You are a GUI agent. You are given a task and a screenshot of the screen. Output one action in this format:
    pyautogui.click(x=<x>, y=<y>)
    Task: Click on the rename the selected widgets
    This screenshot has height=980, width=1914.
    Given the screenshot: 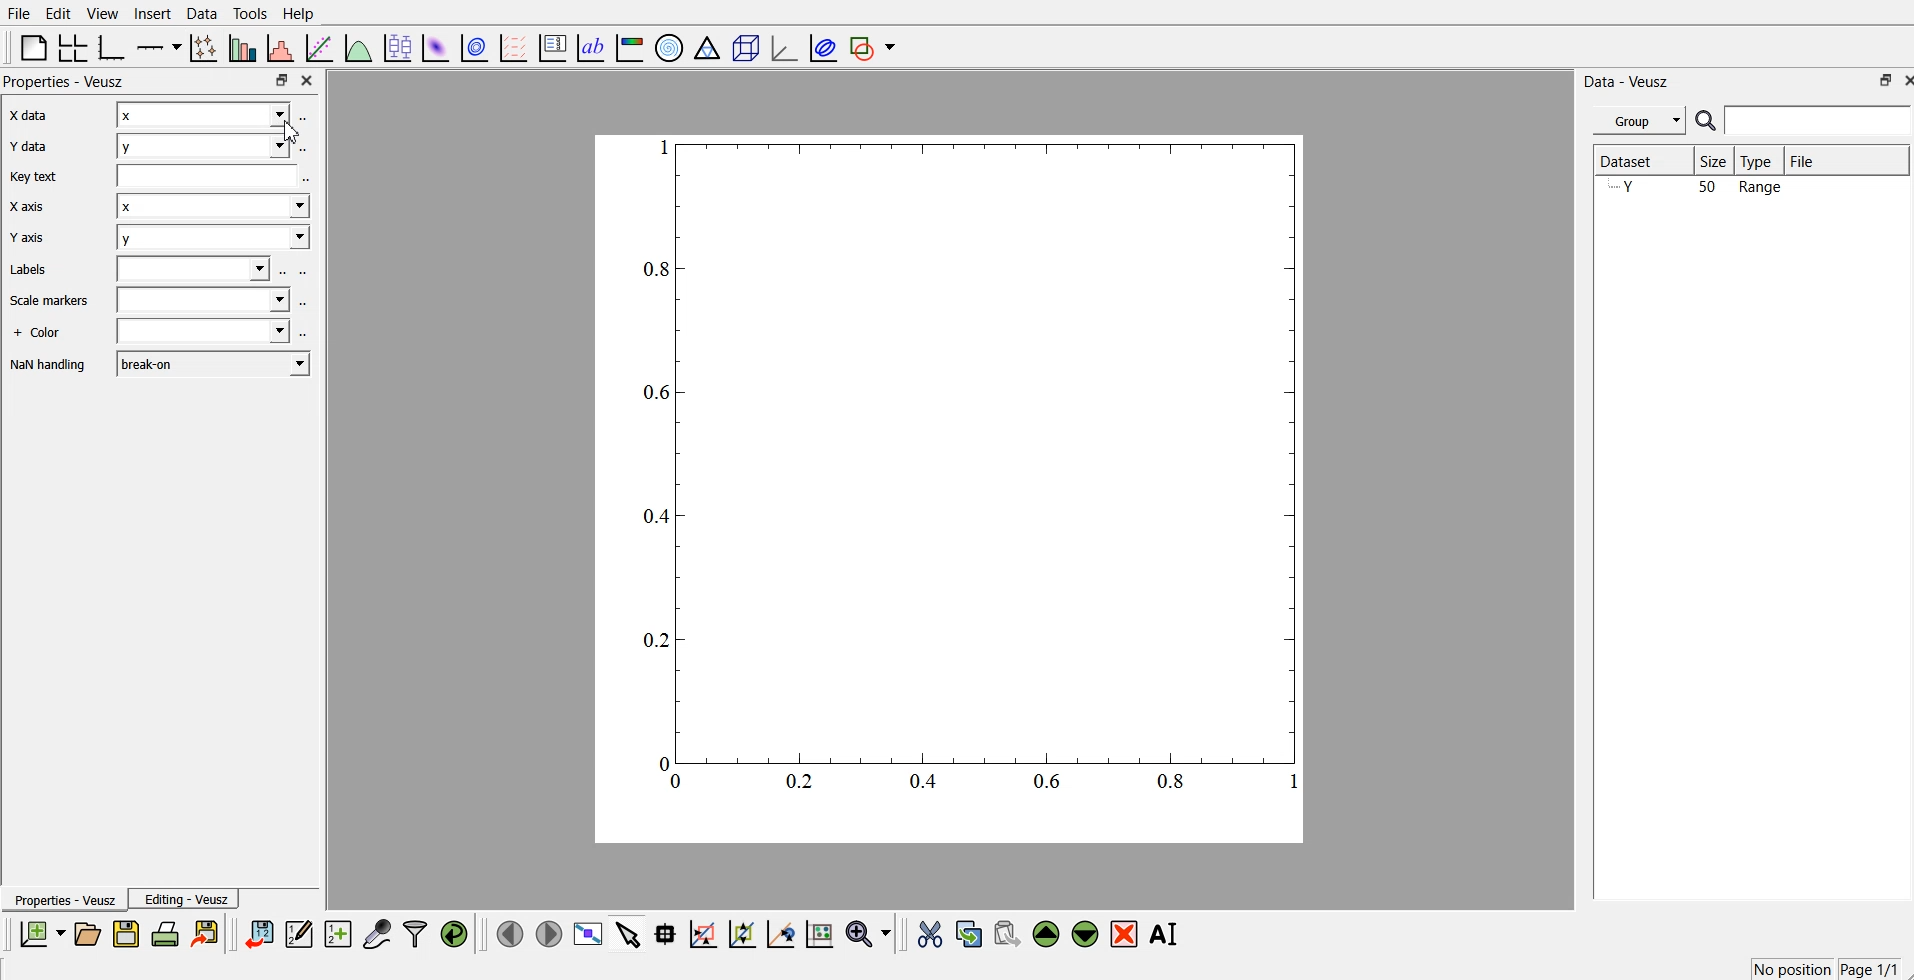 What is the action you would take?
    pyautogui.click(x=1165, y=934)
    